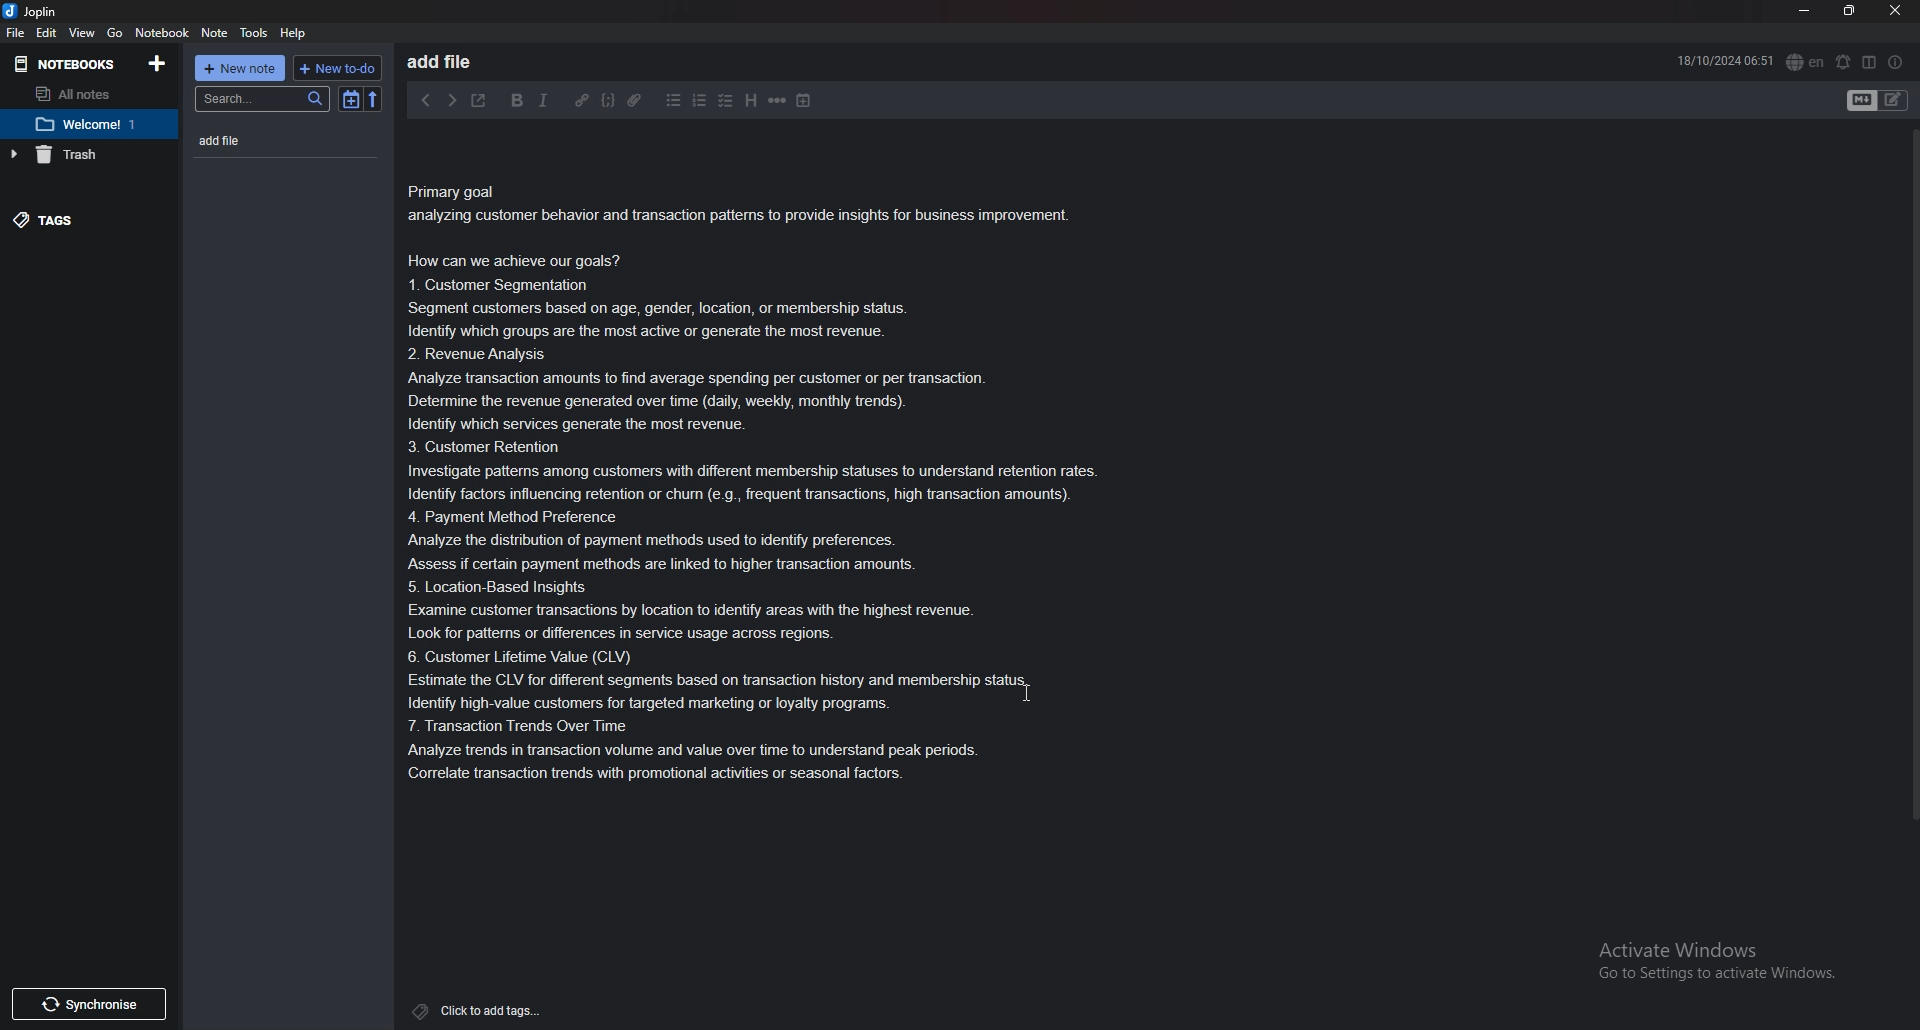 The image size is (1920, 1030). Describe the element at coordinates (93, 1004) in the screenshot. I see `Synchronize` at that location.